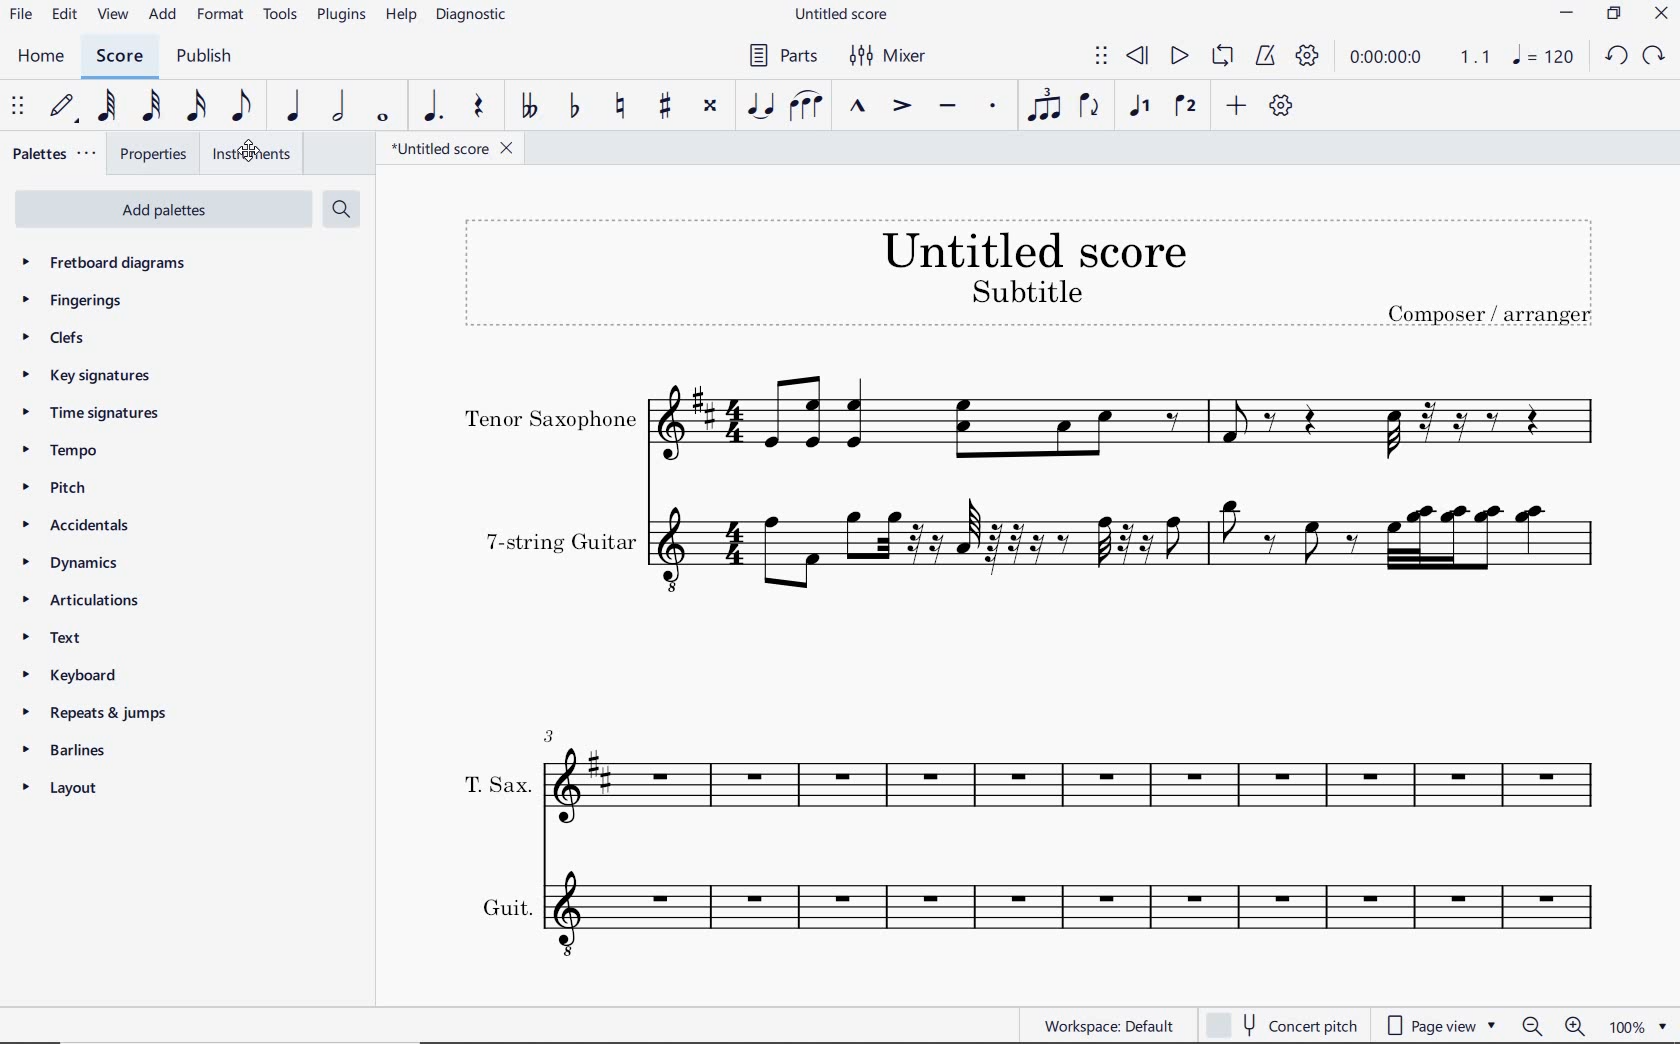 This screenshot has width=1680, height=1044. Describe the element at coordinates (472, 15) in the screenshot. I see `DIAGNOSTIC` at that location.